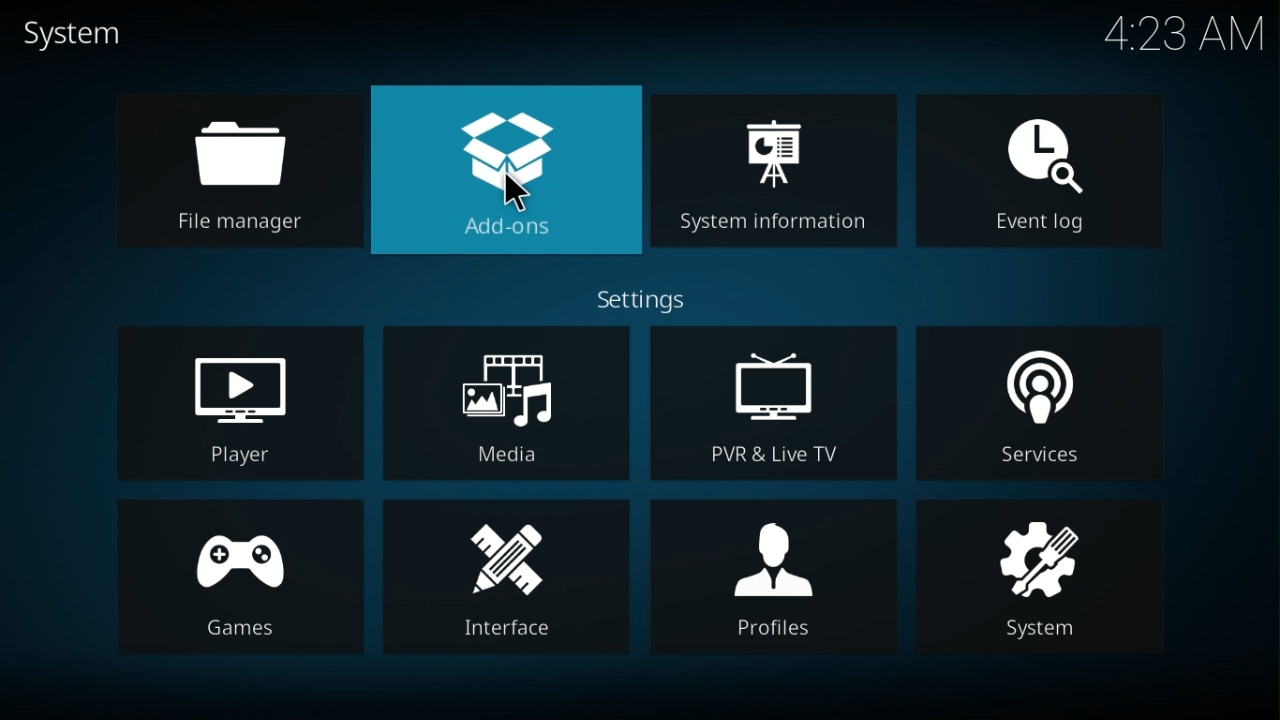  What do you see at coordinates (66, 27) in the screenshot?
I see `system` at bounding box center [66, 27].